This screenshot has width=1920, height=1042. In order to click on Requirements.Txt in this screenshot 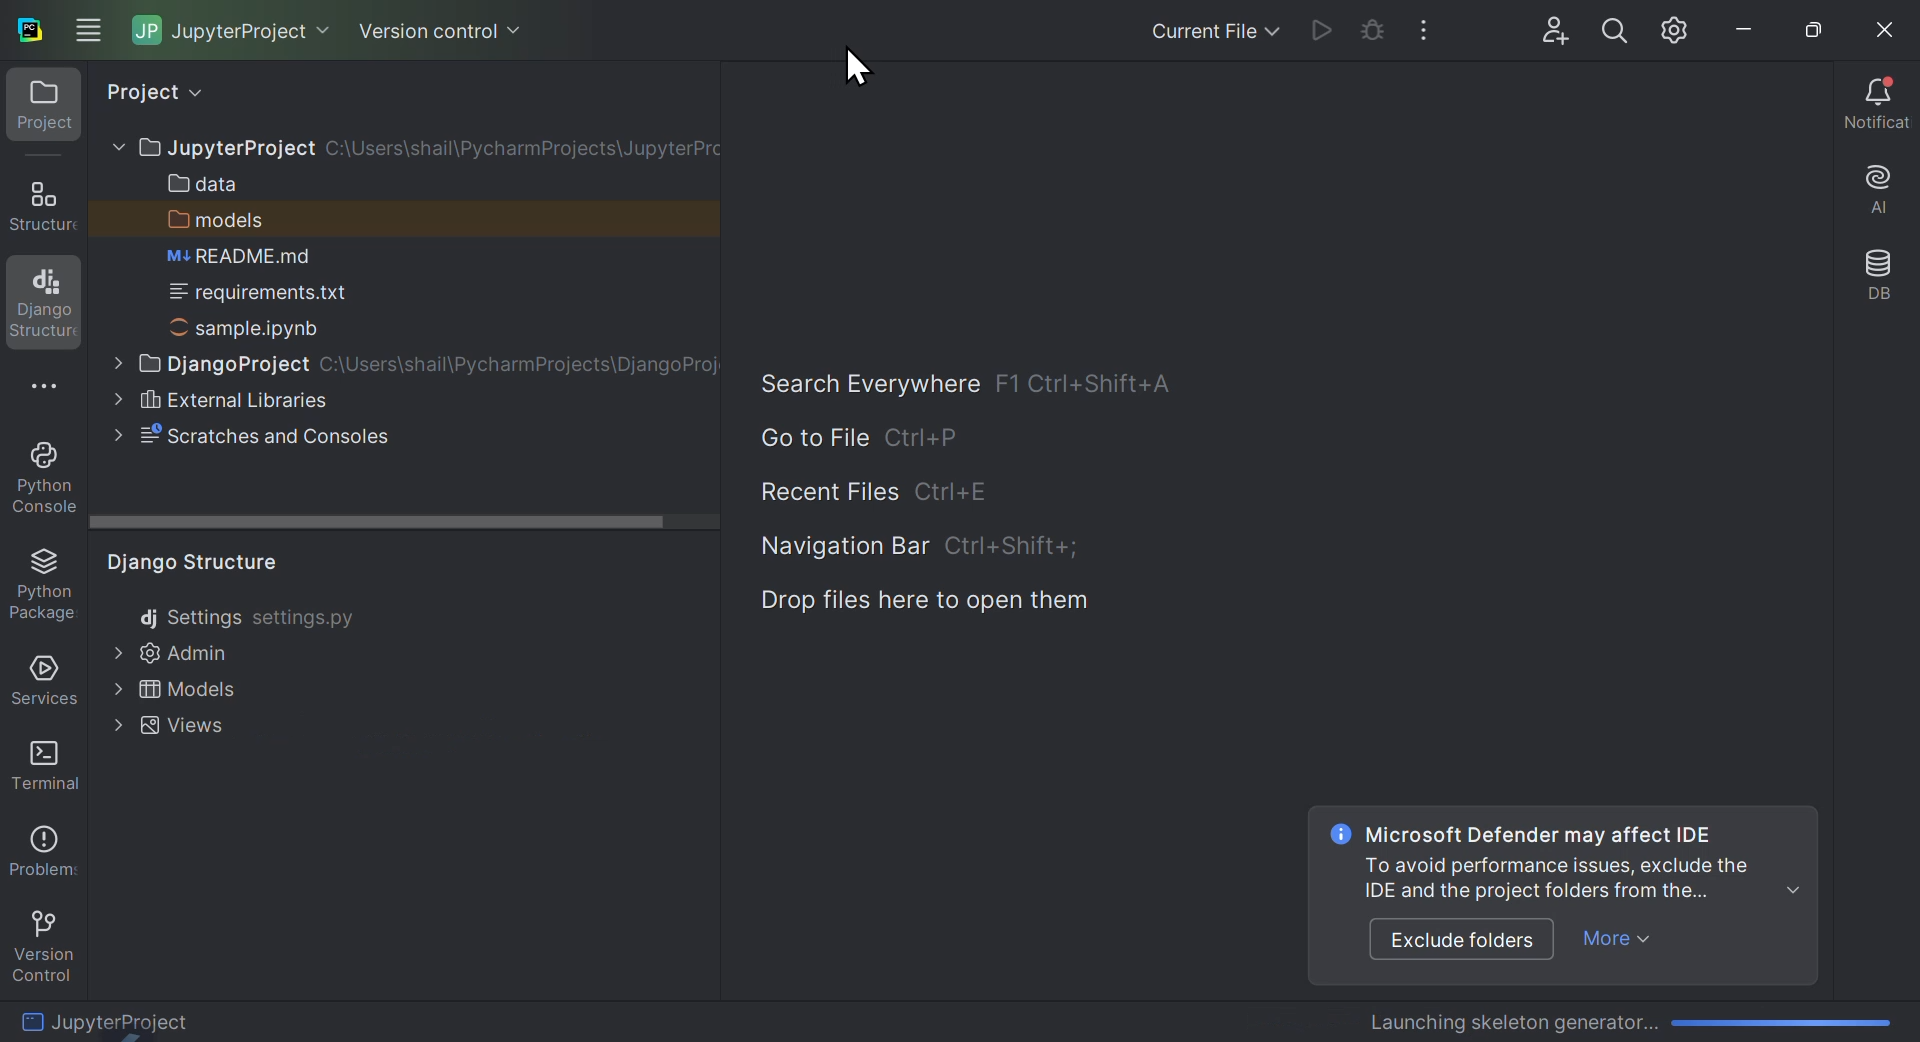, I will do `click(279, 290)`.